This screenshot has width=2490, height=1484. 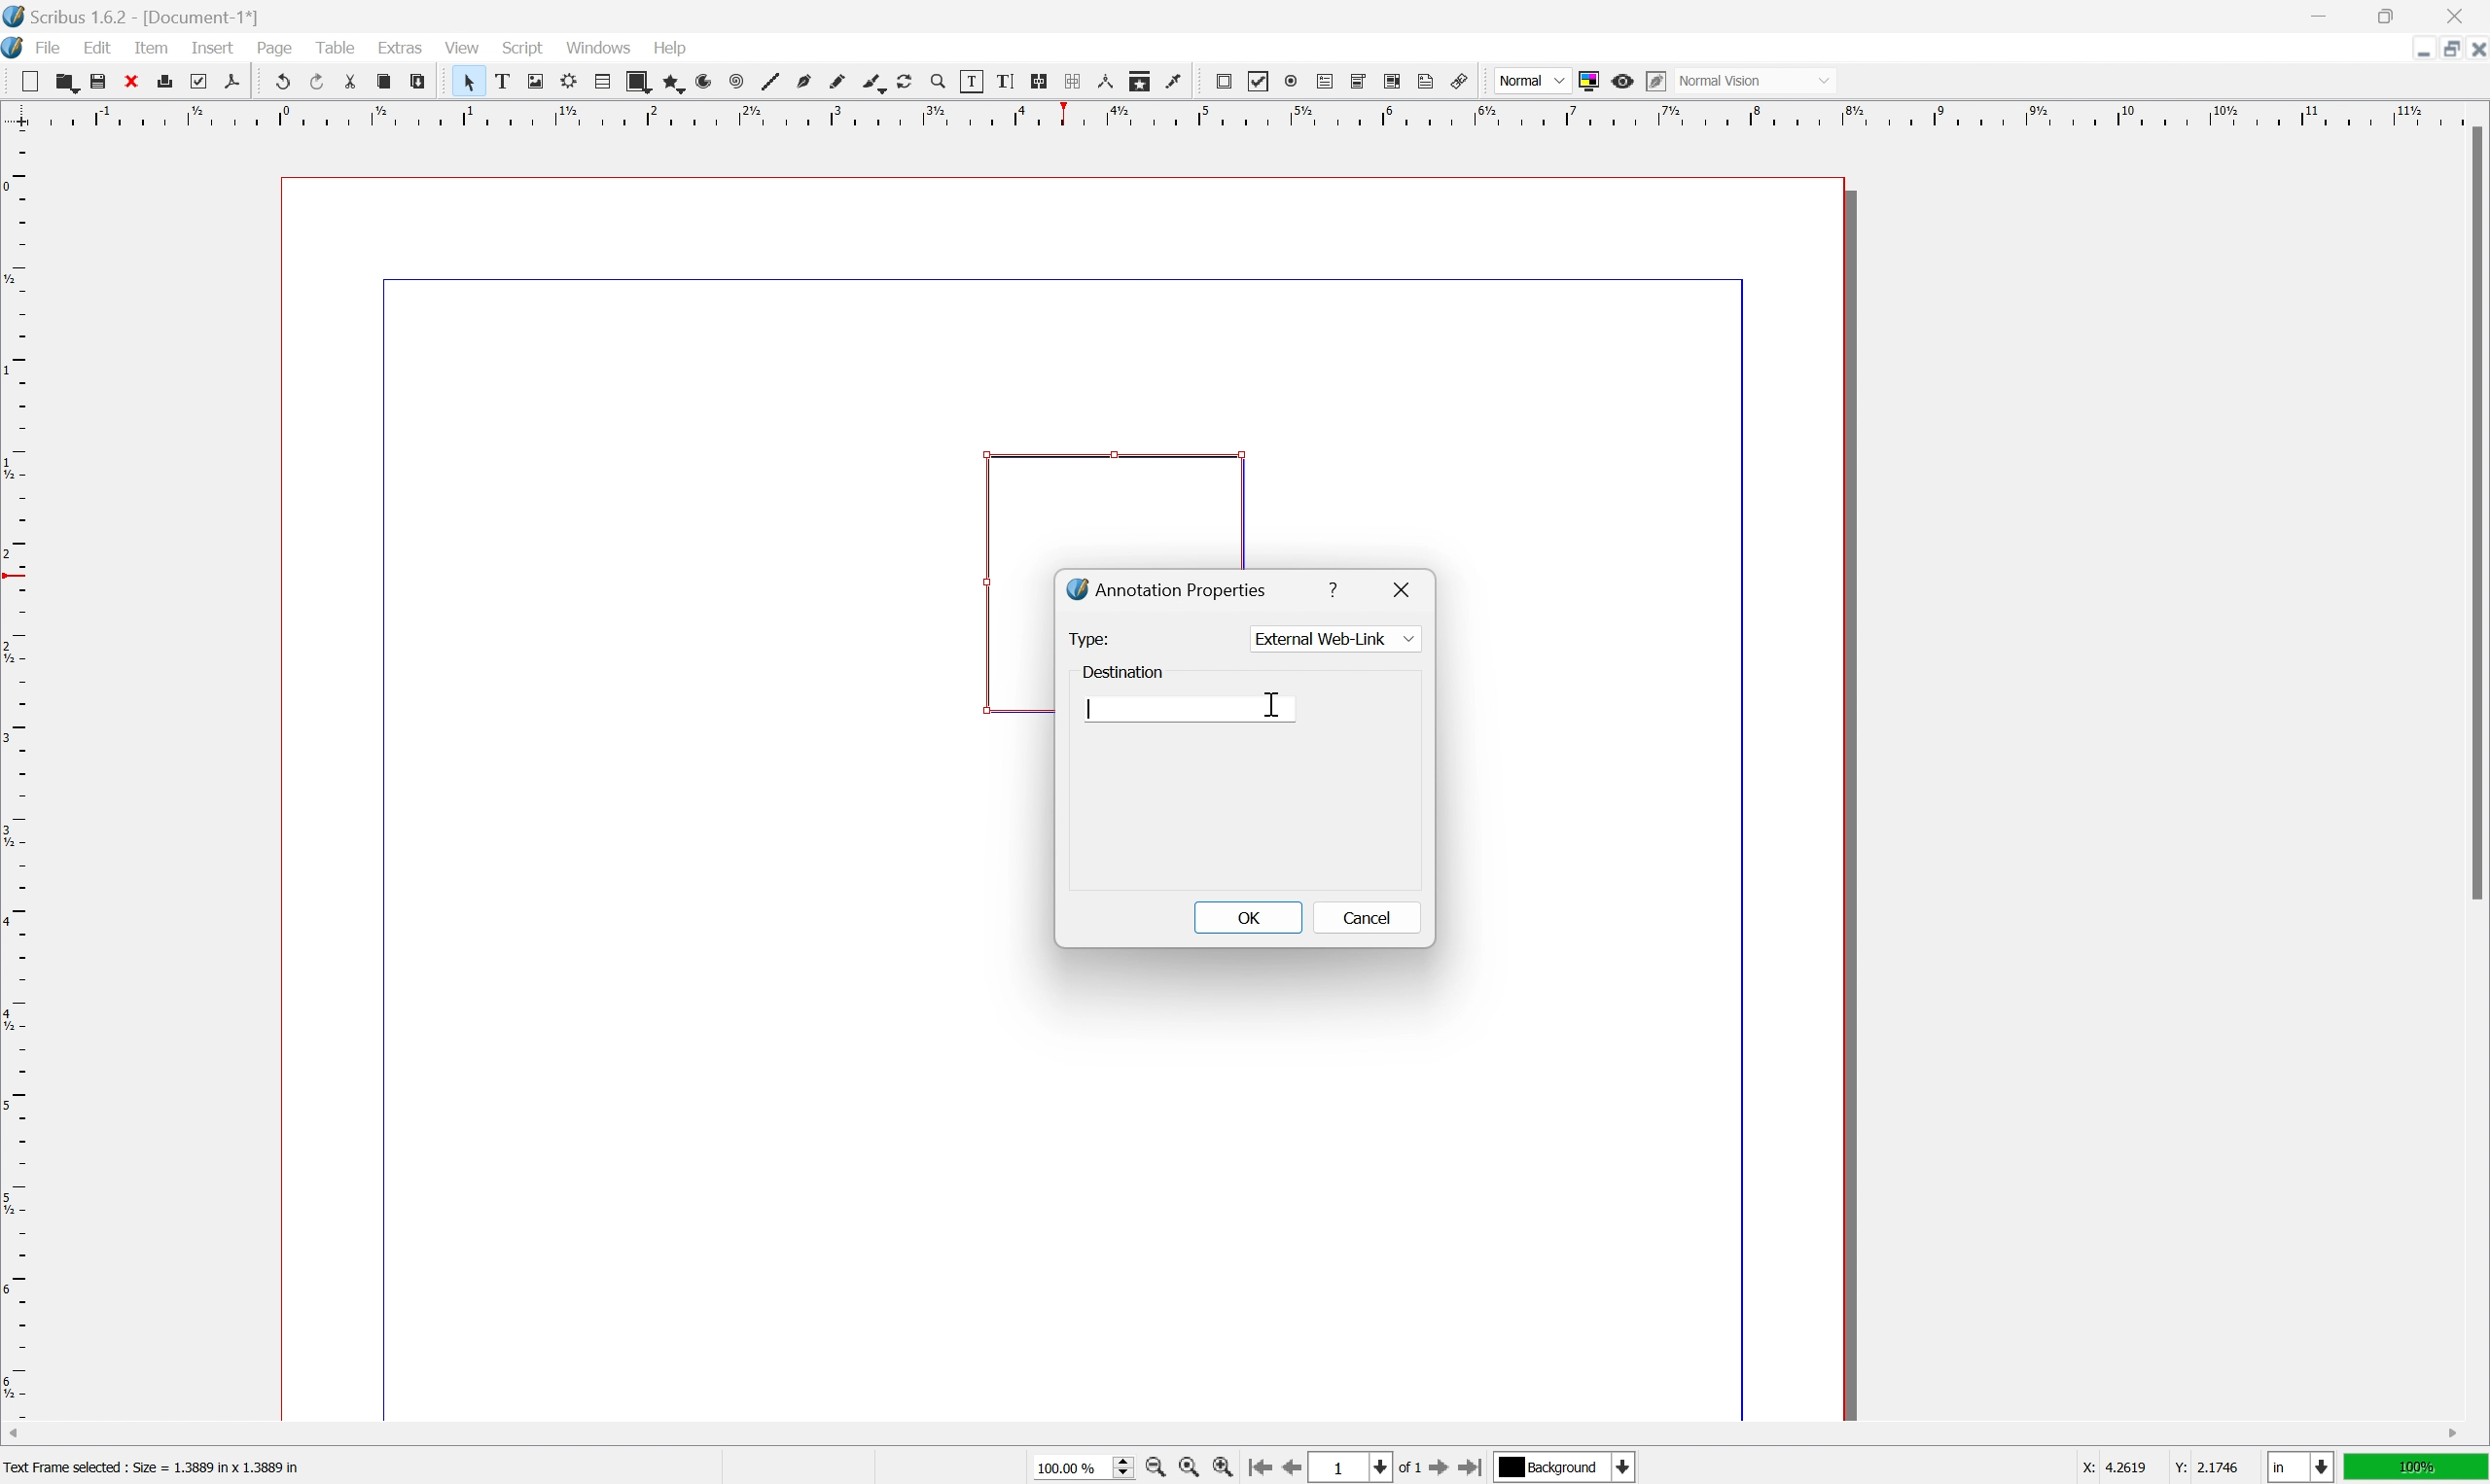 I want to click on zoom in, so click(x=1222, y=1467).